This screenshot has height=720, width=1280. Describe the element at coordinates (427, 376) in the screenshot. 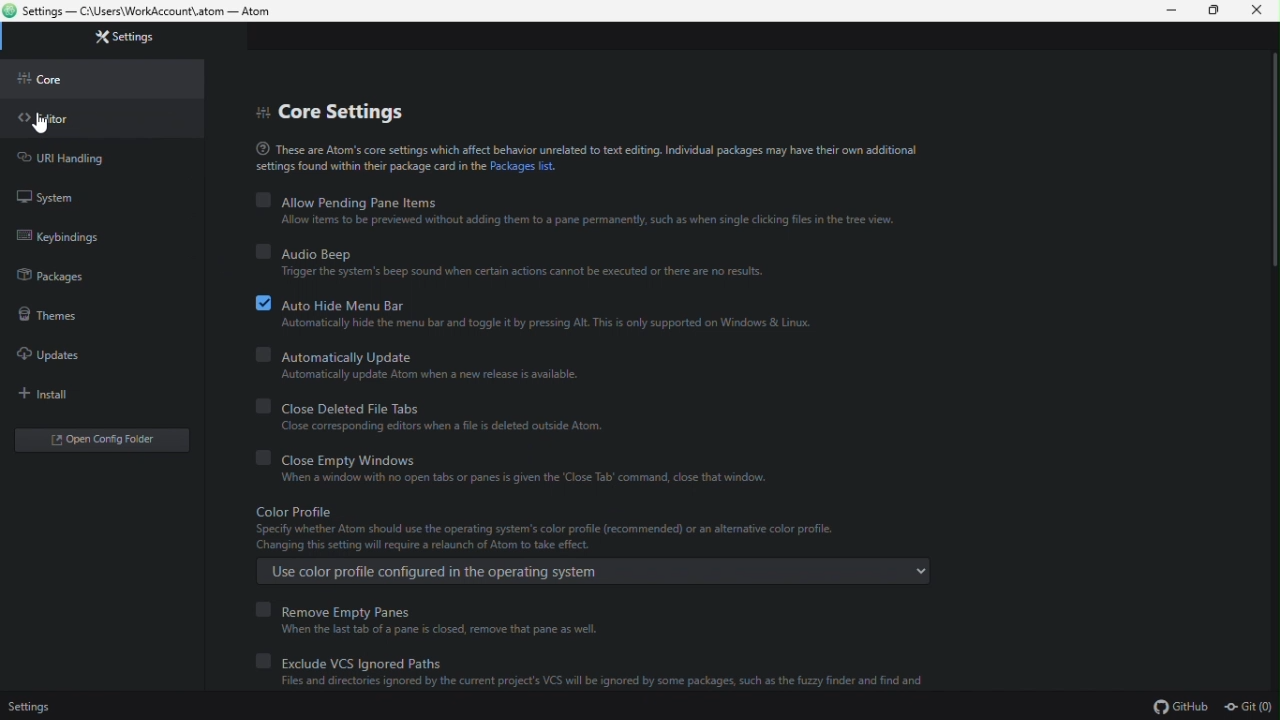

I see `‘Automatically update Atom when a new release is available.` at that location.